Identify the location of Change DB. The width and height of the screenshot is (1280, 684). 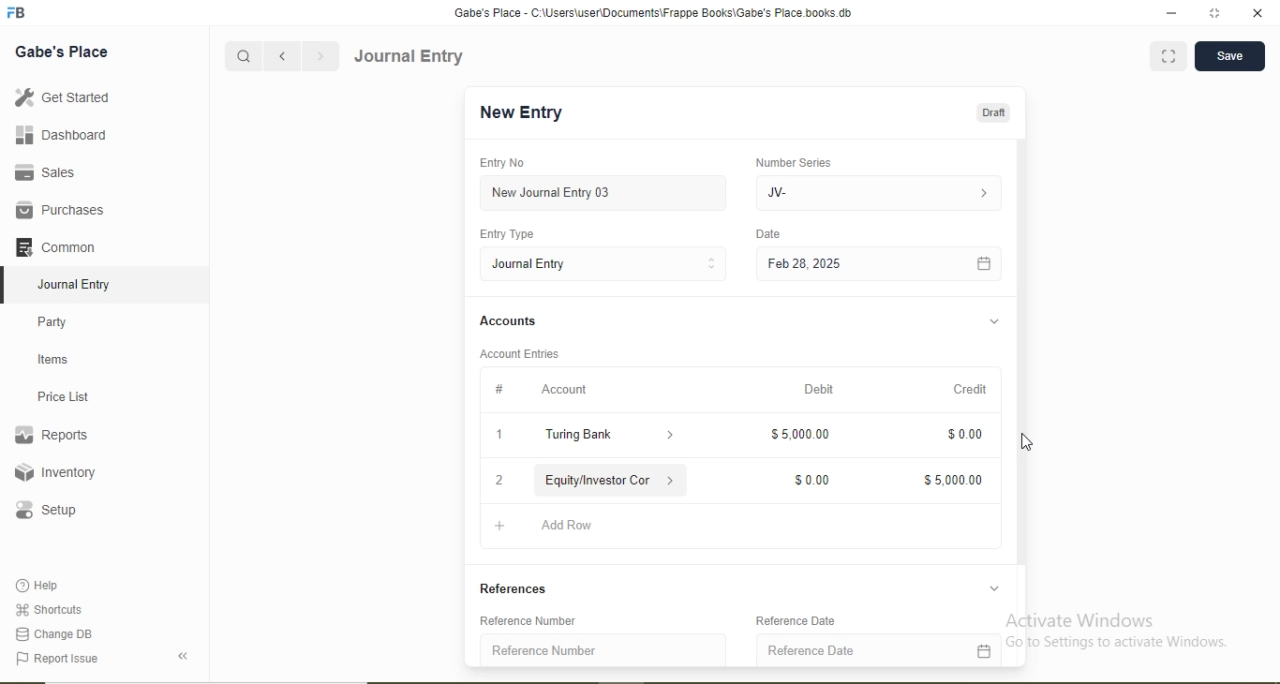
(52, 635).